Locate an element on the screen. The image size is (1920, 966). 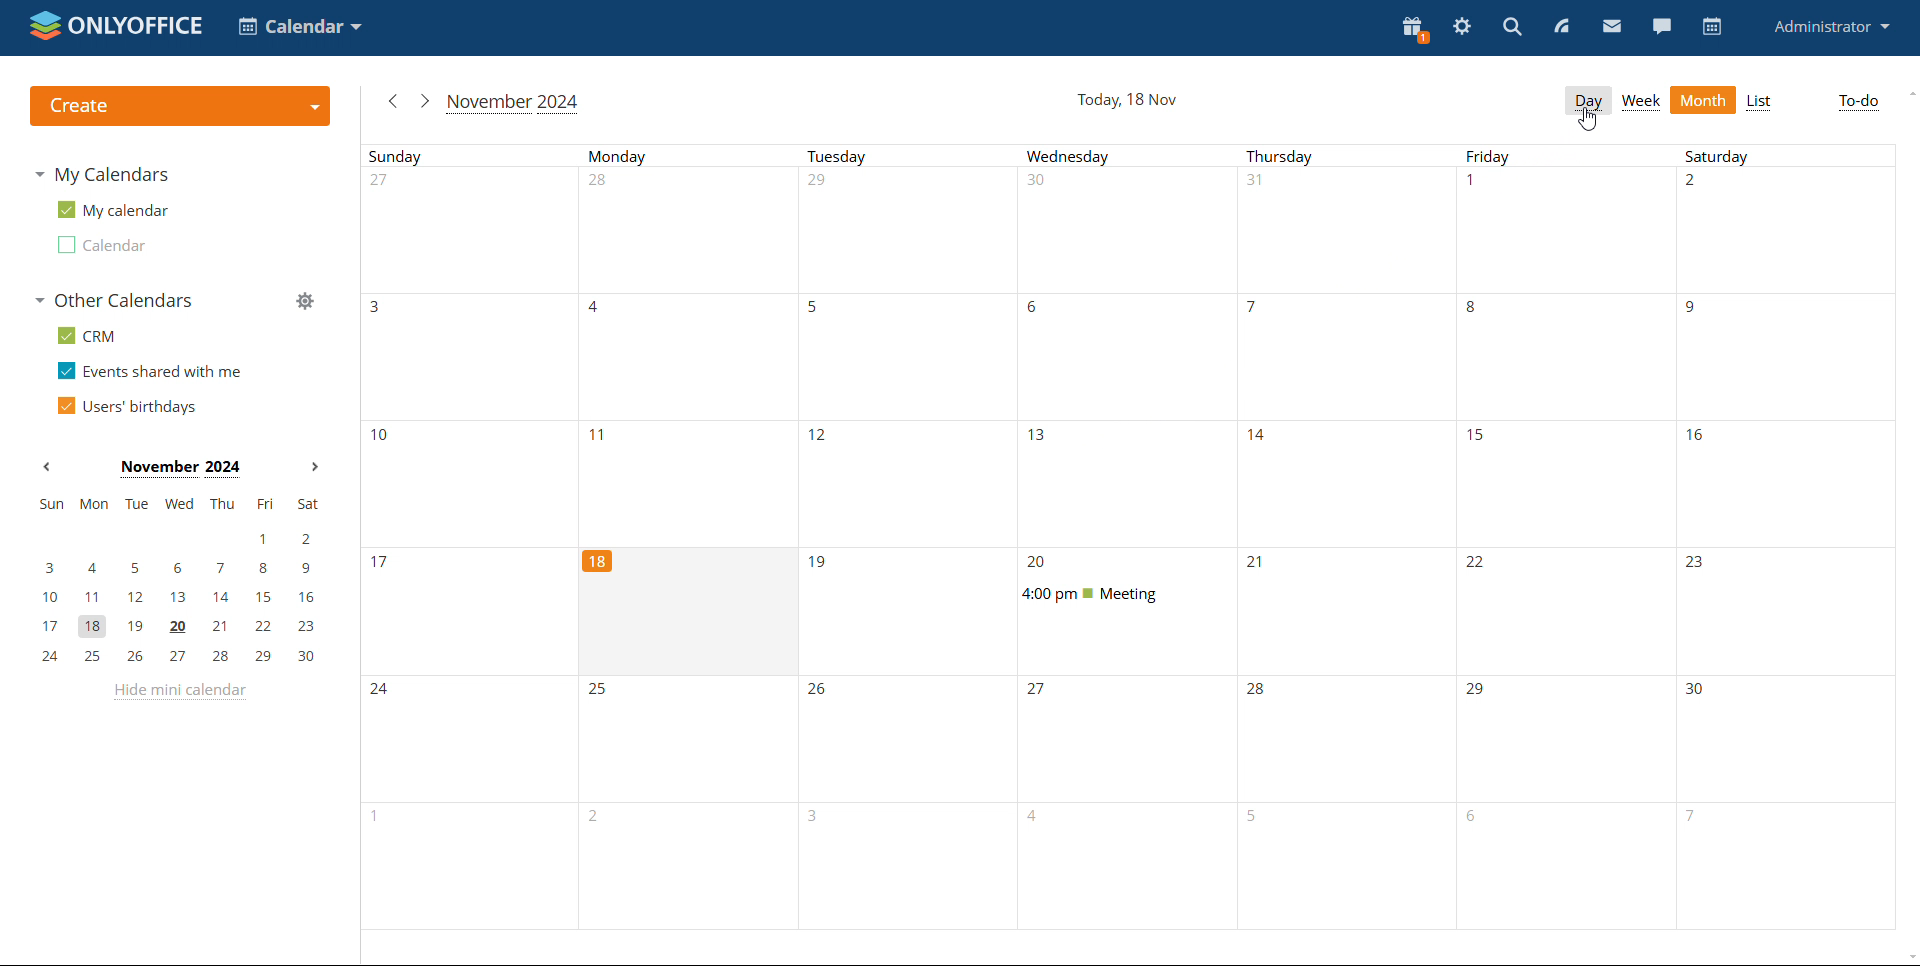
next month is located at coordinates (314, 467).